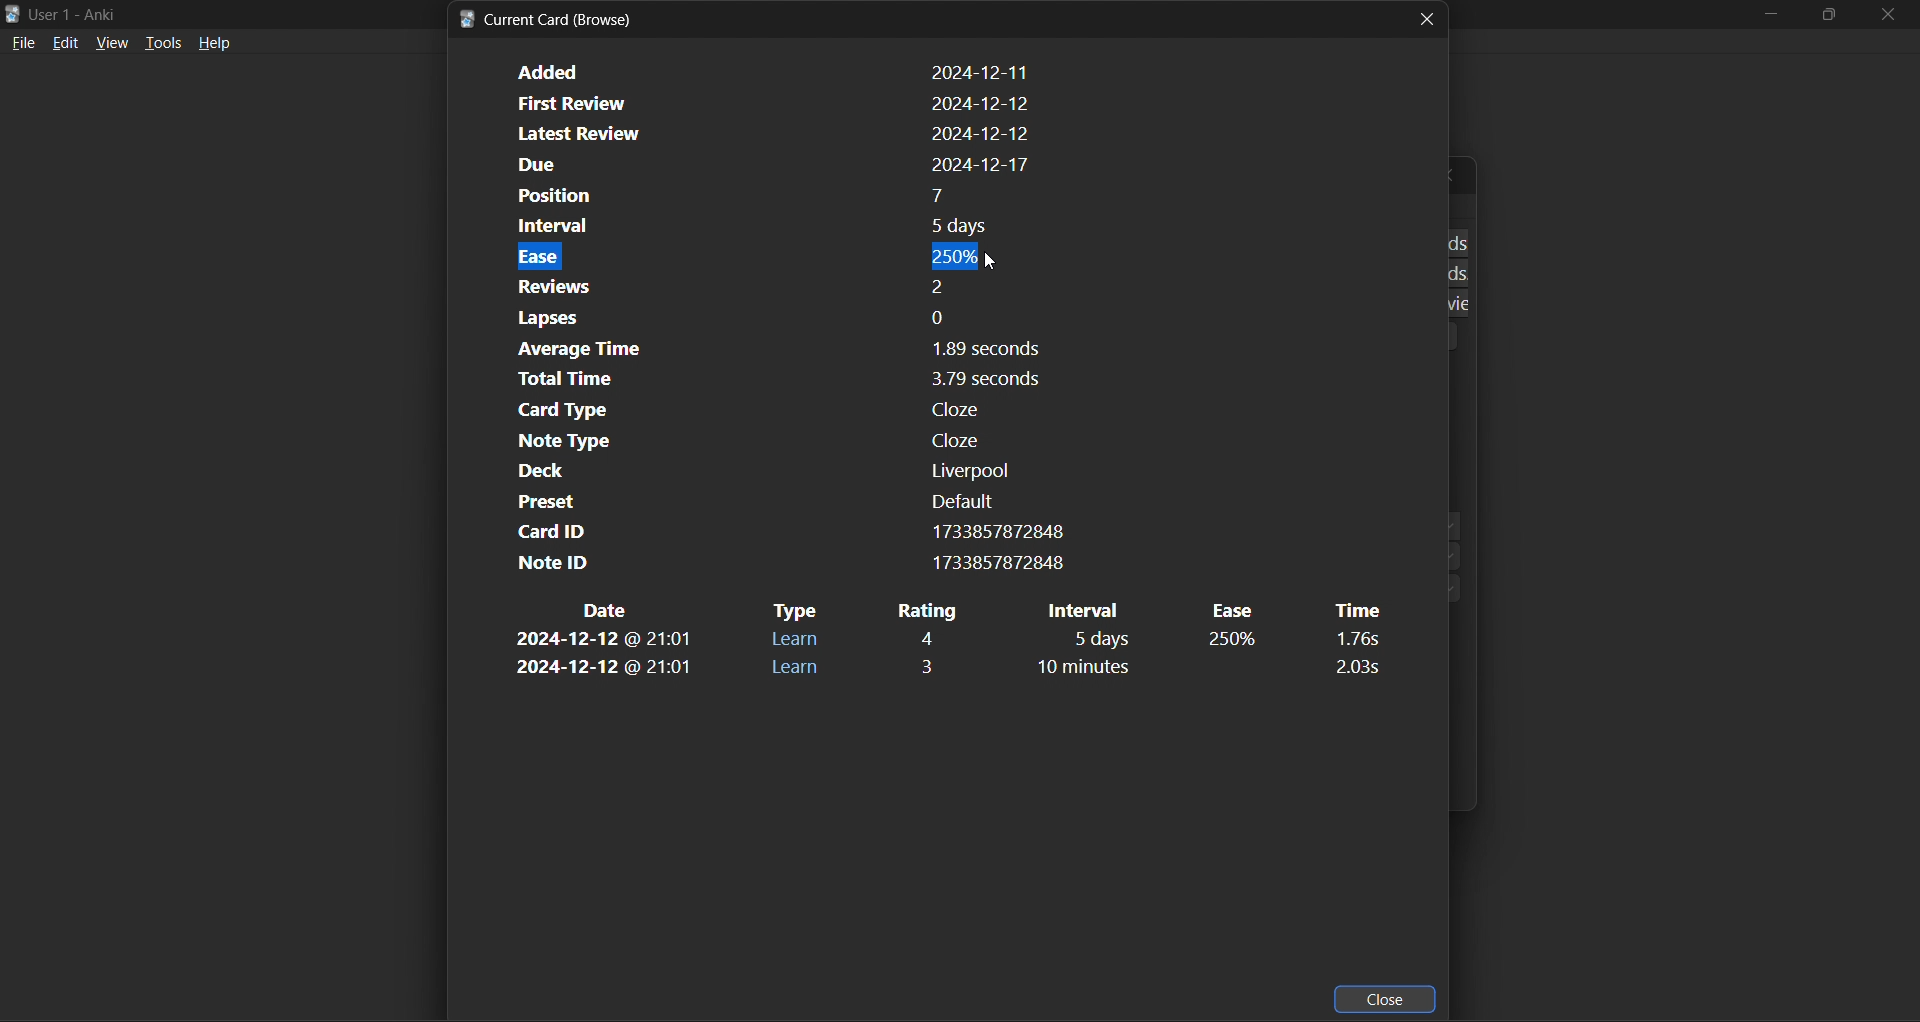  I want to click on view, so click(112, 44).